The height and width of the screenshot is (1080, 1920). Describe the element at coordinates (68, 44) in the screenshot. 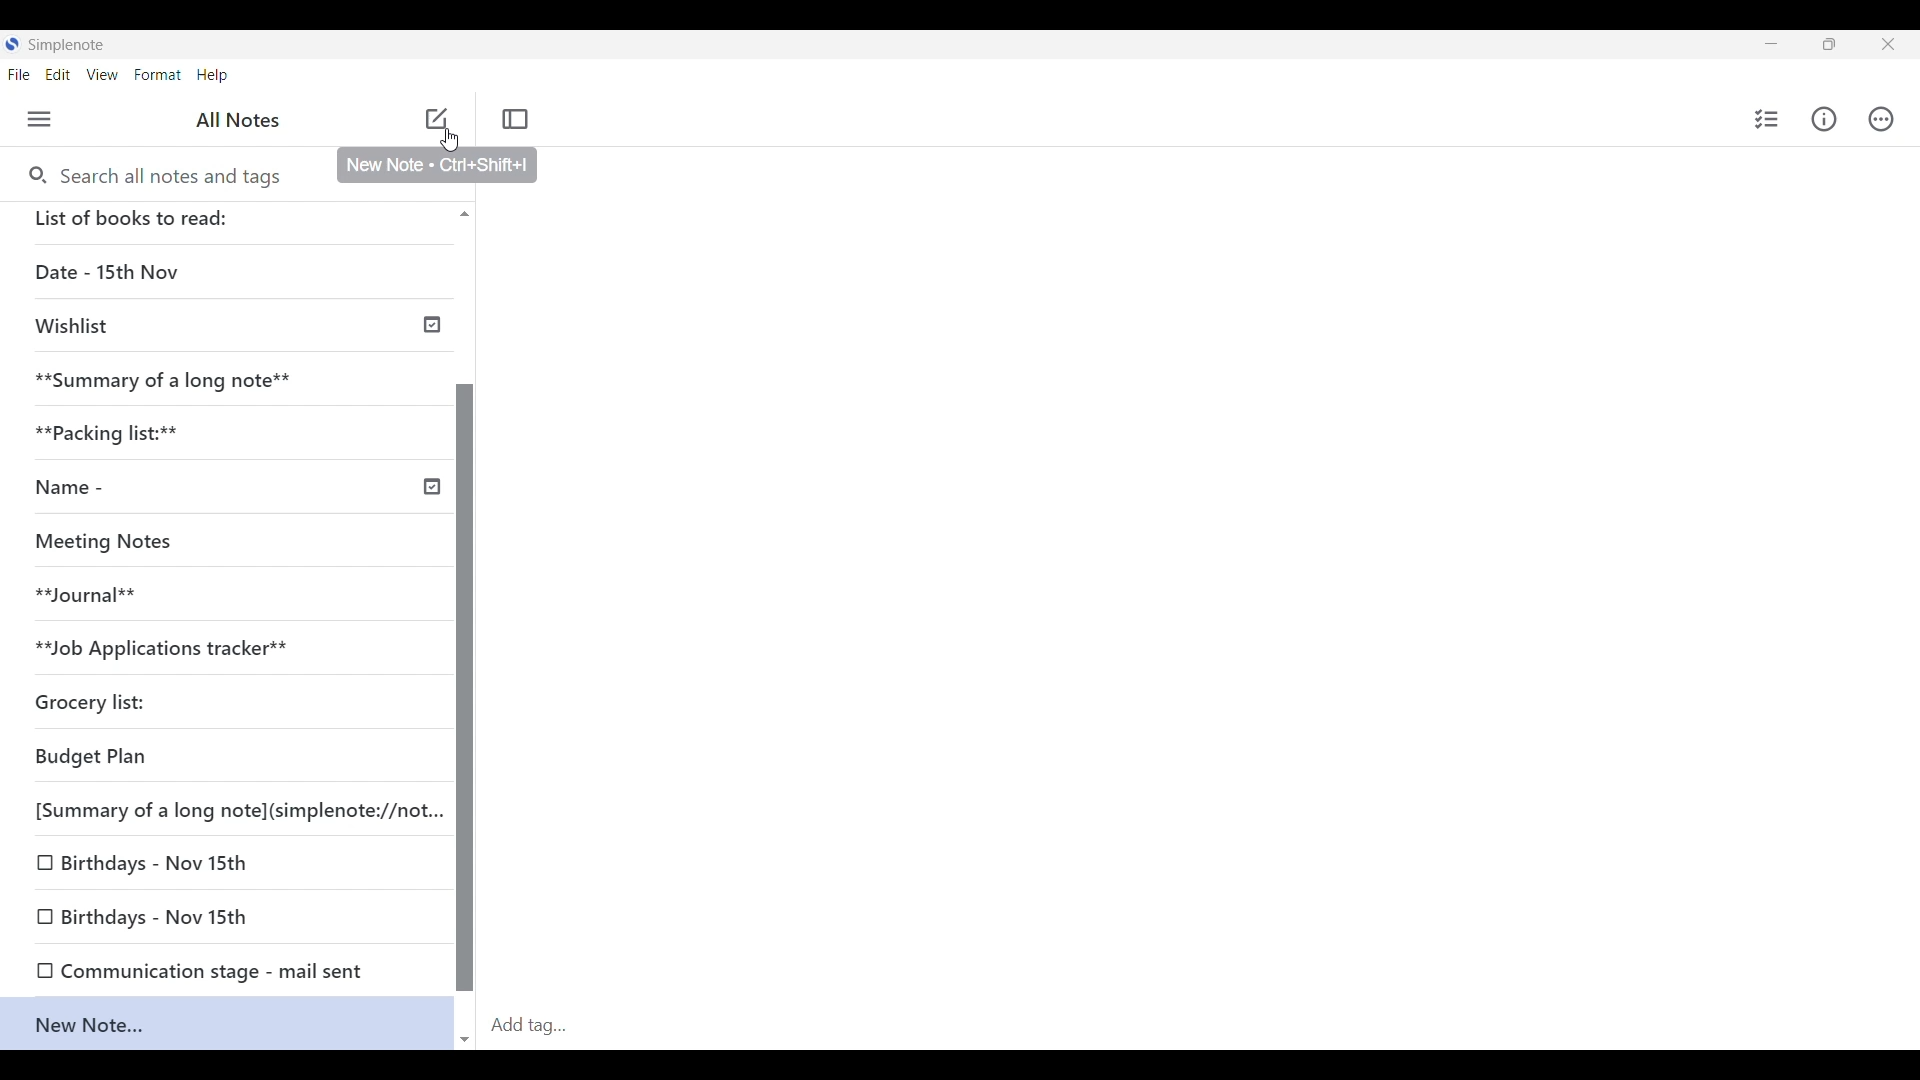

I see `Simple note` at that location.